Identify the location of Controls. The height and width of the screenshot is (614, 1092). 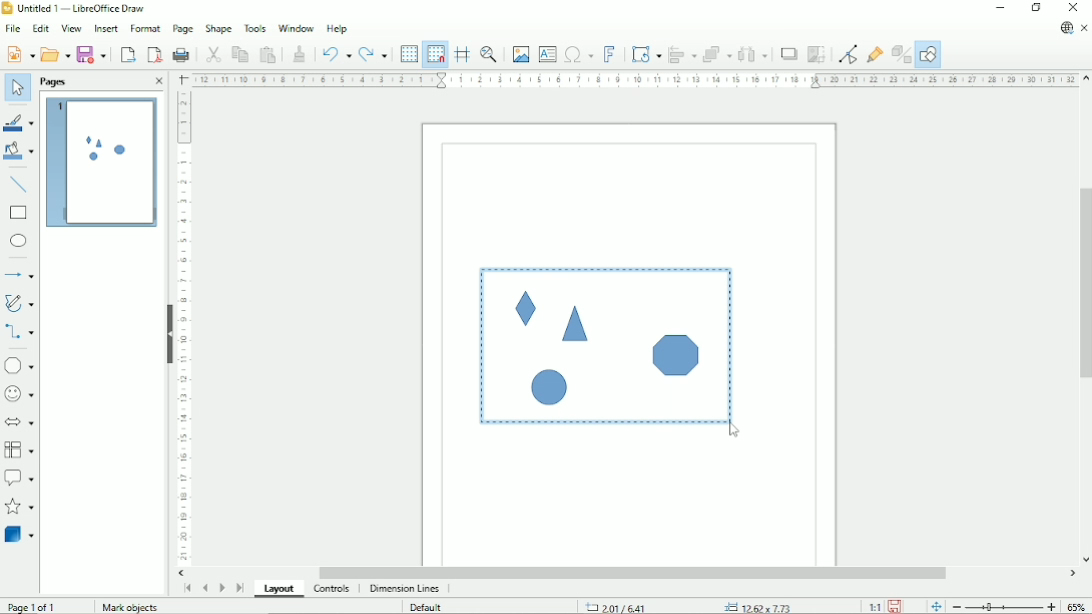
(332, 589).